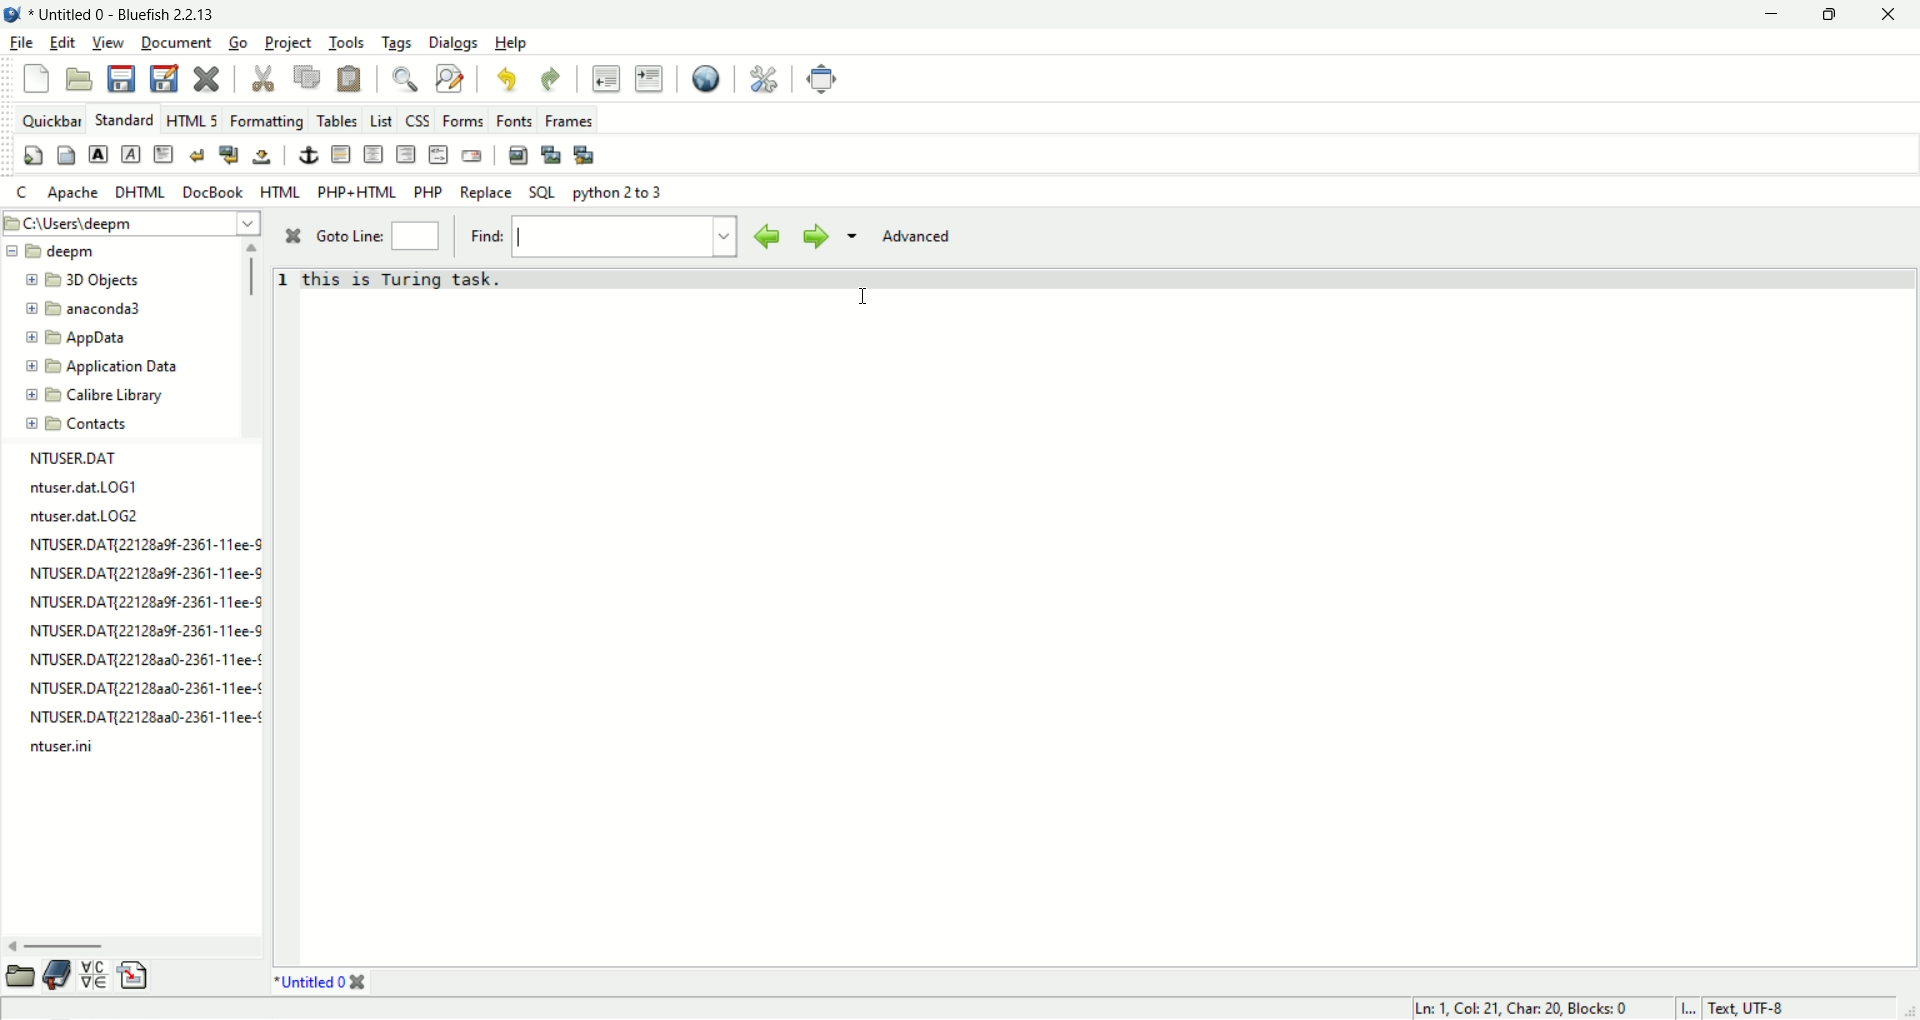  I want to click on formatting, so click(269, 123).